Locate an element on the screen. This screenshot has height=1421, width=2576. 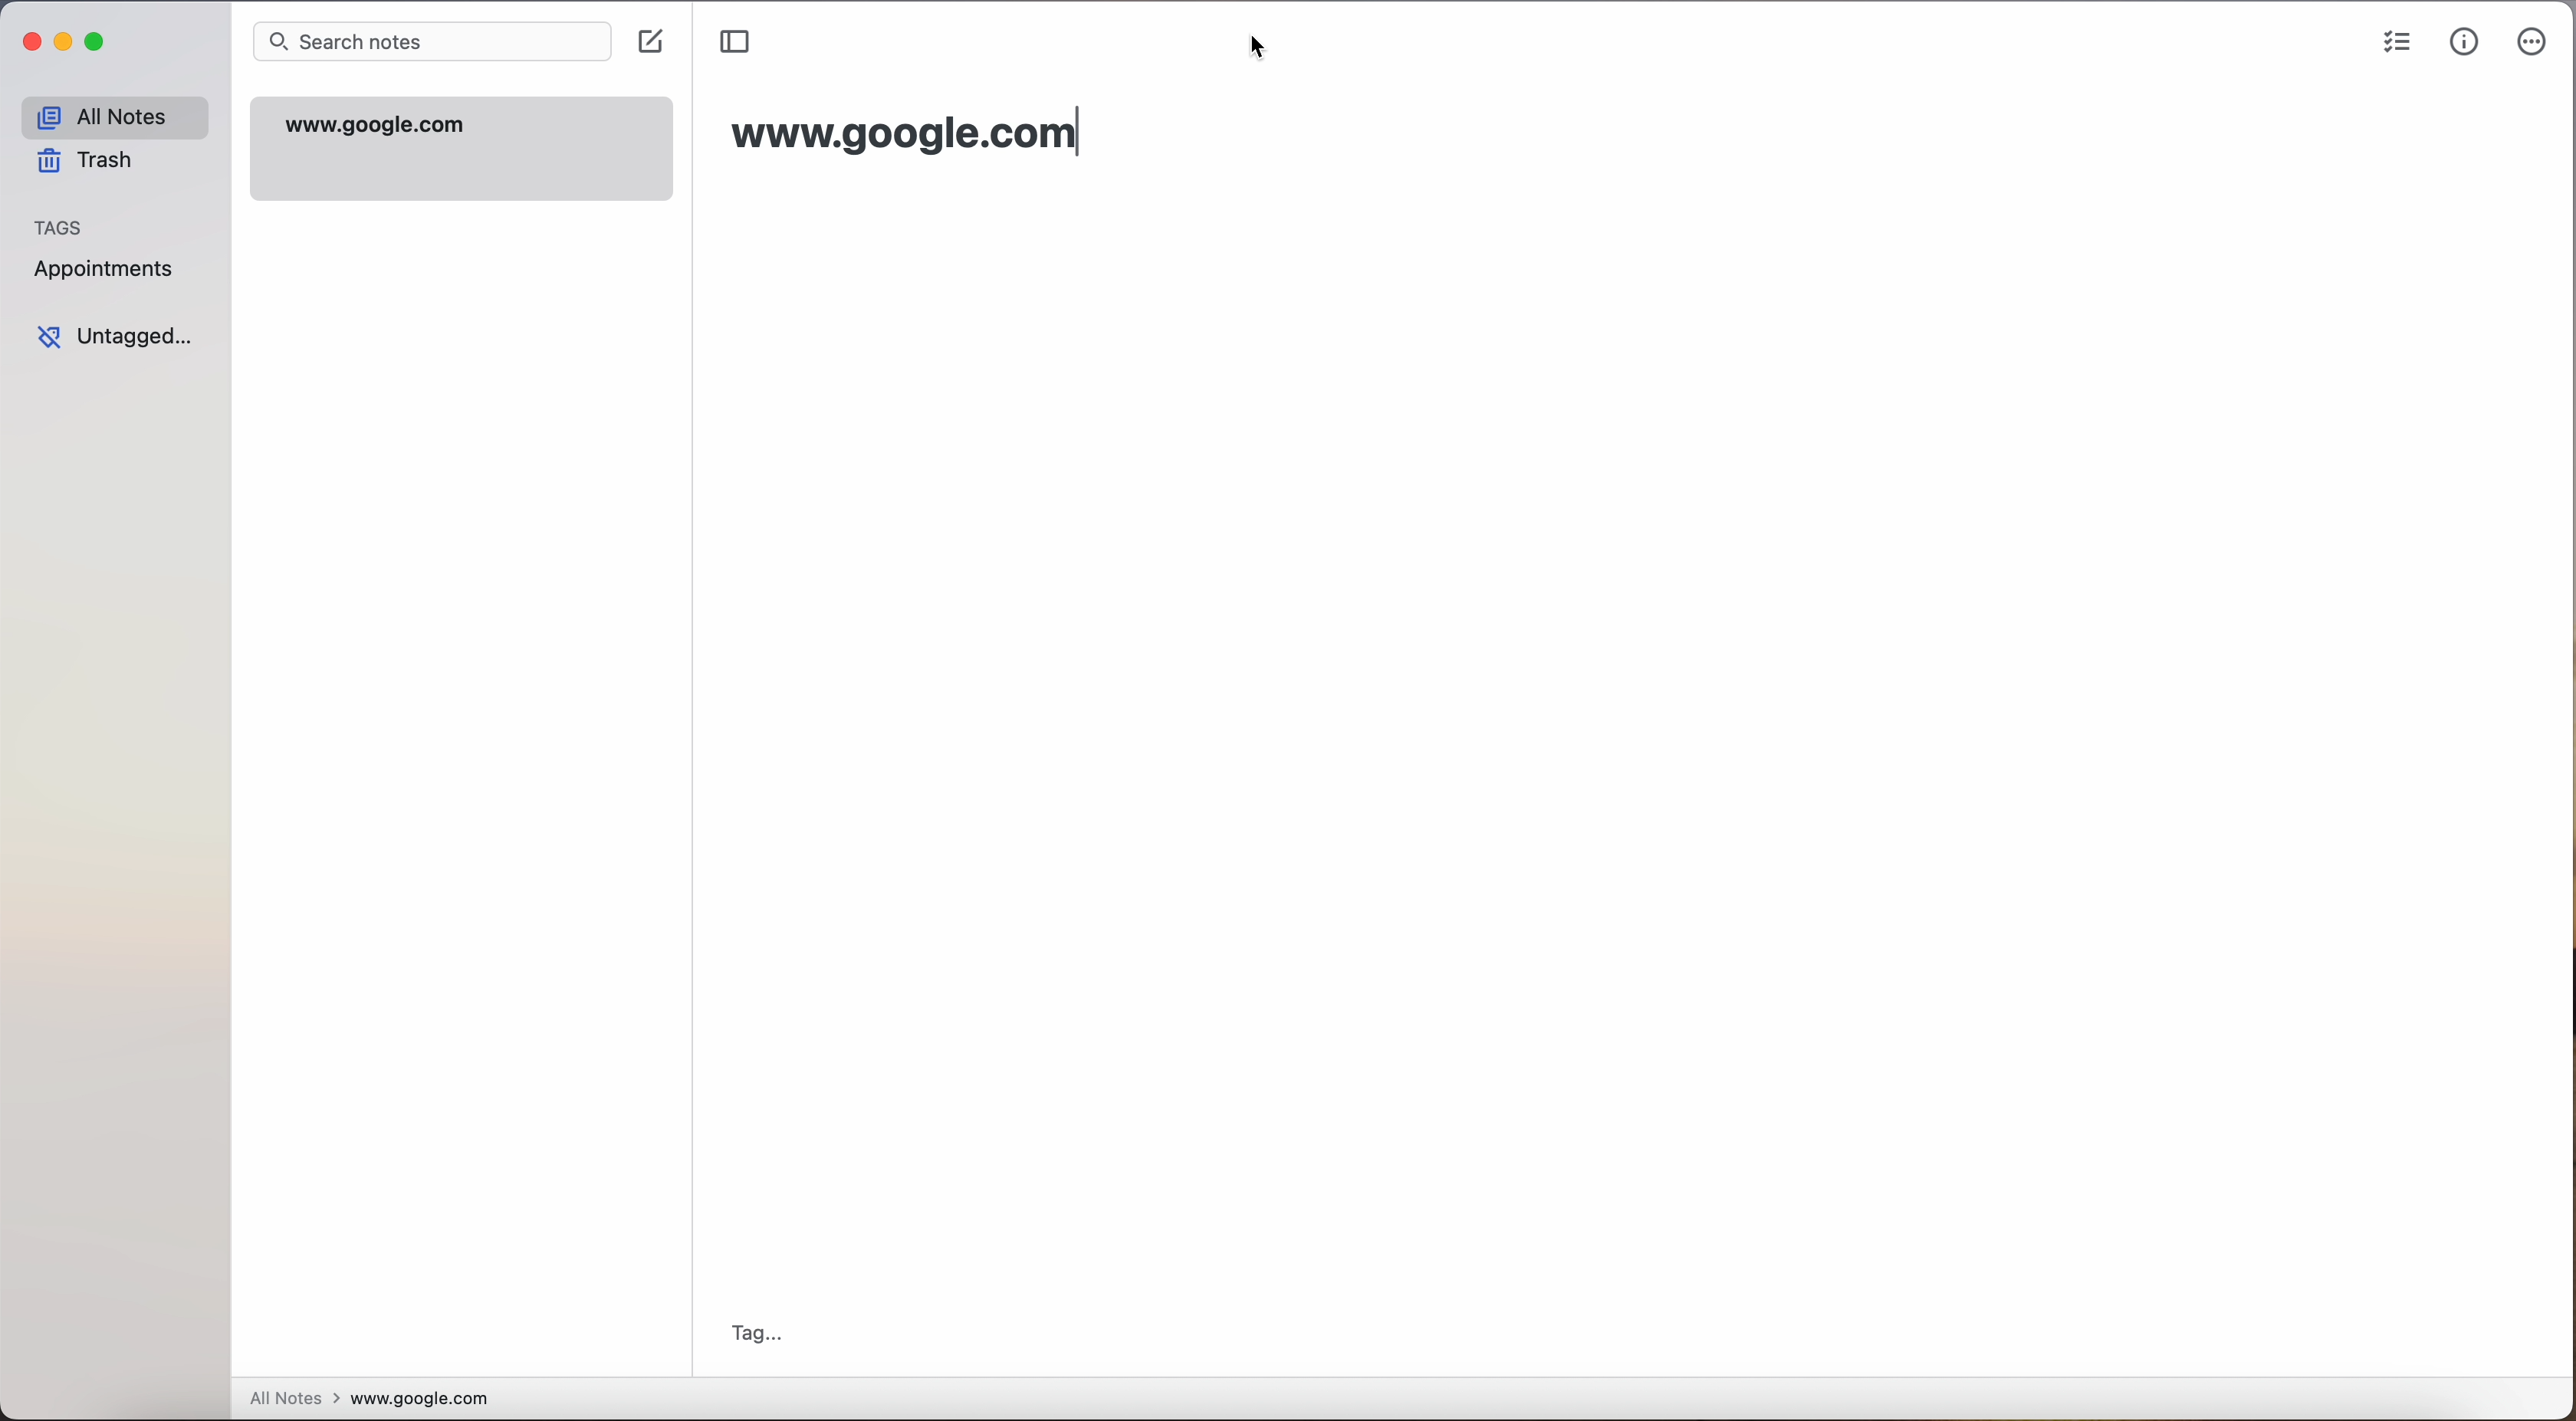
search bar is located at coordinates (433, 41).